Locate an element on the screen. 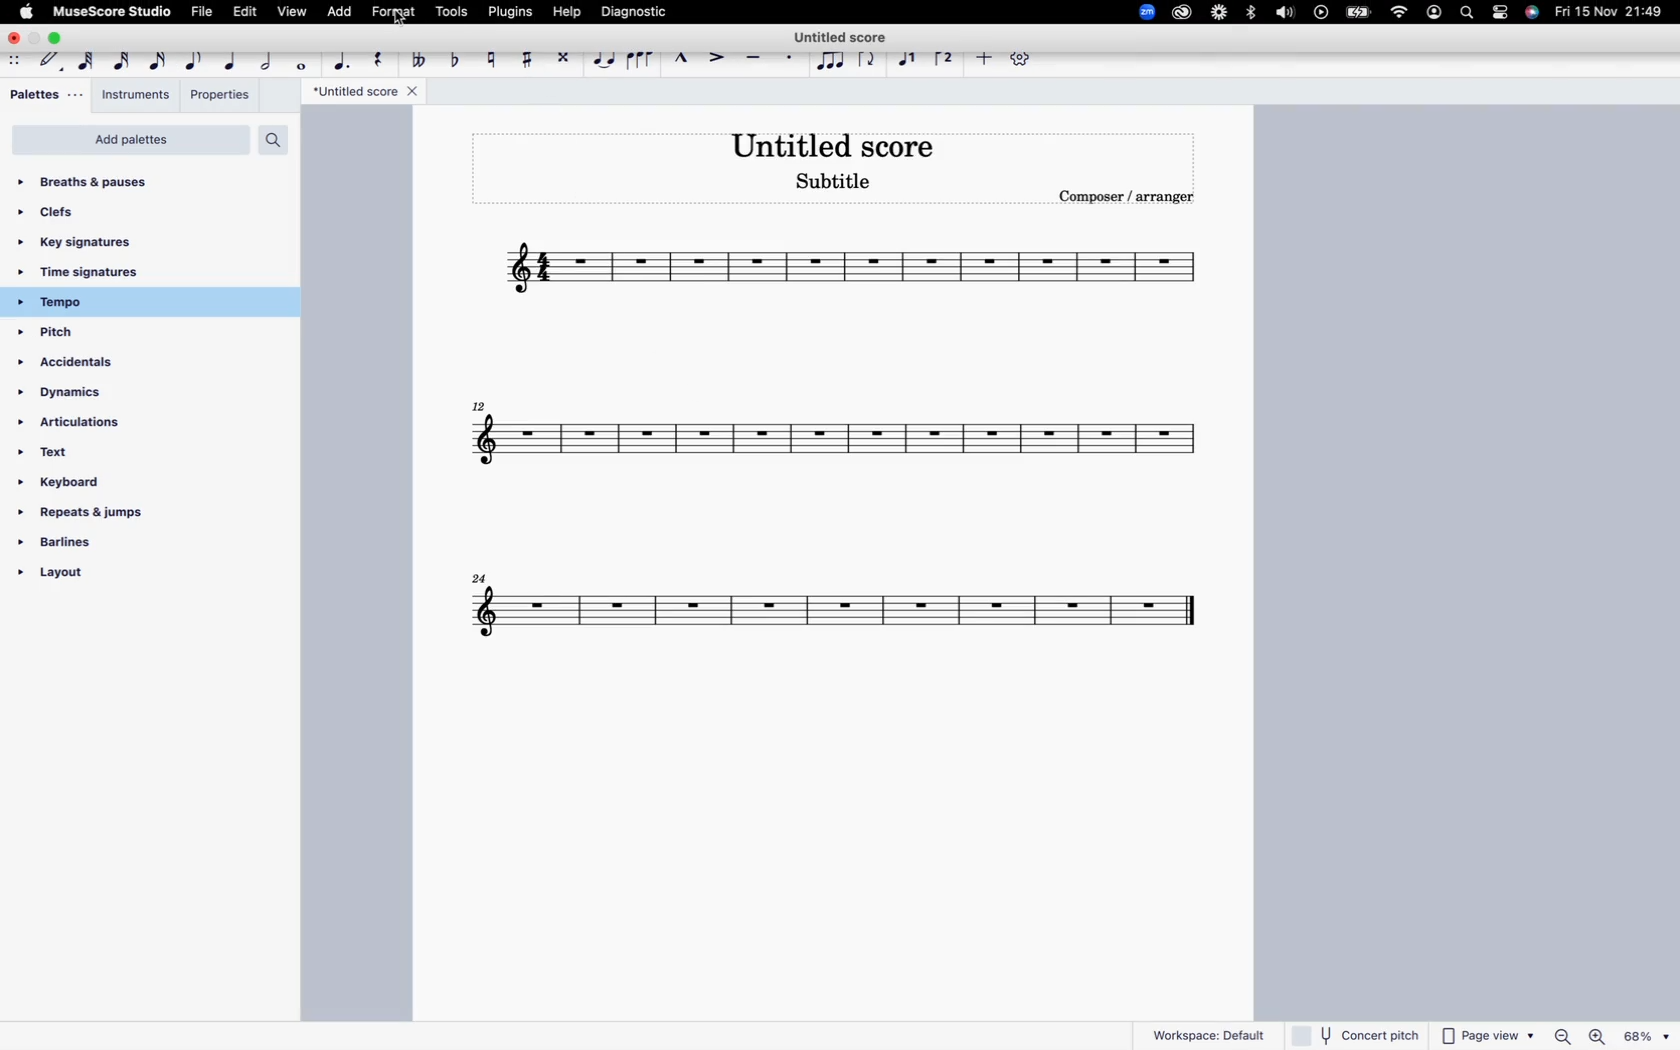  workspace is located at coordinates (1209, 1032).